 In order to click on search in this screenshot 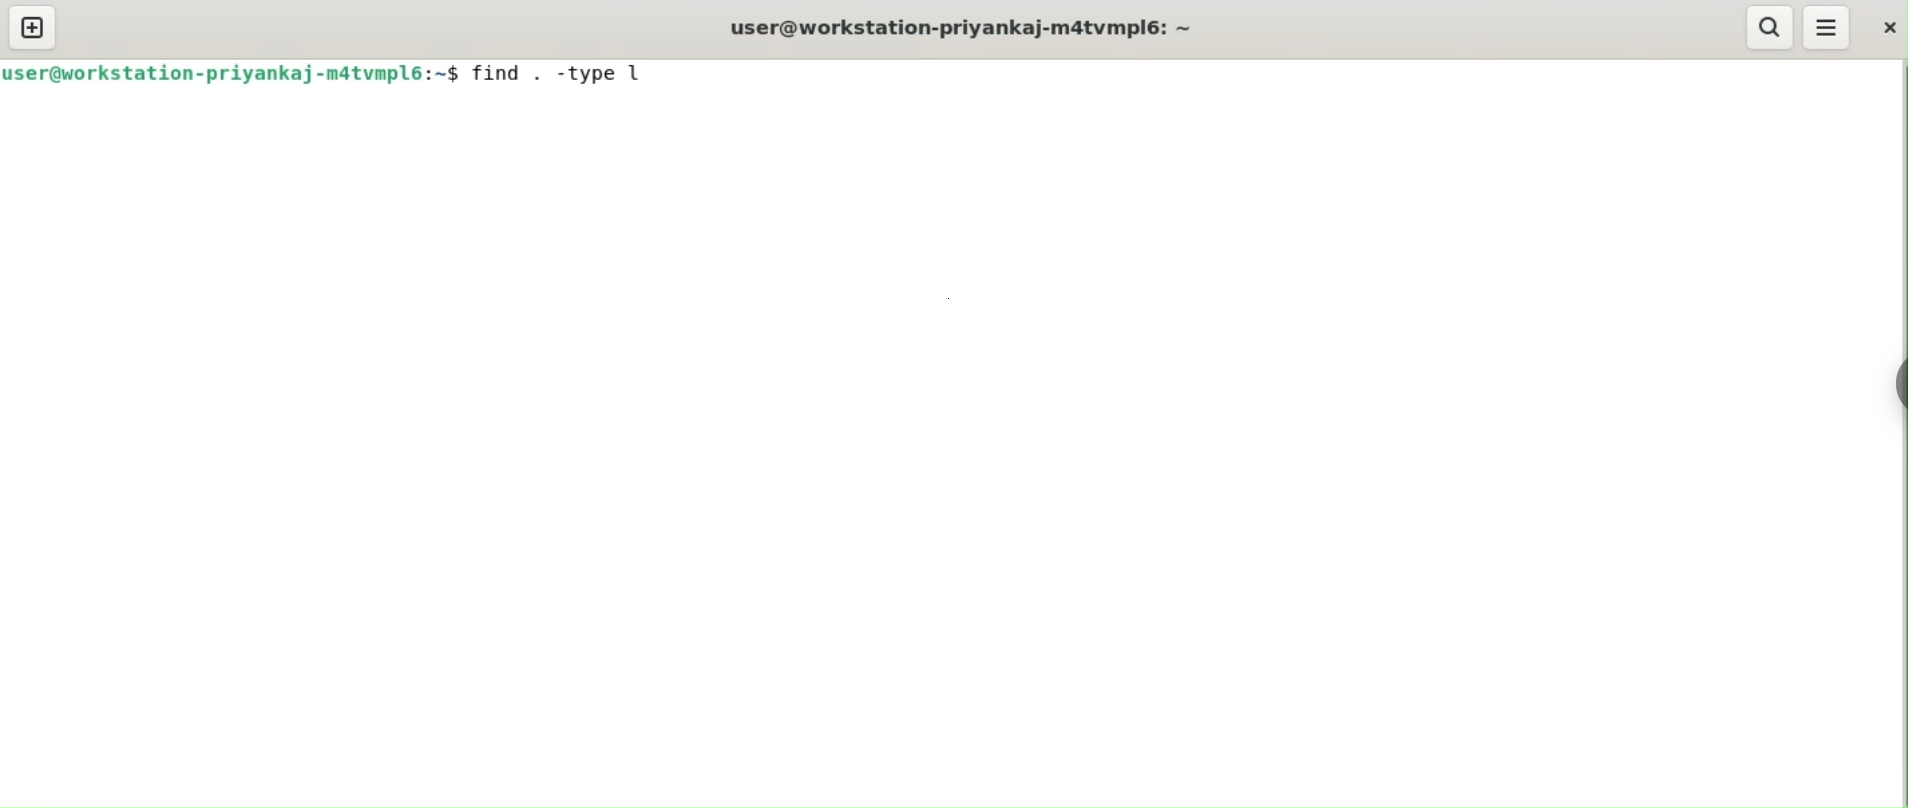, I will do `click(1768, 27)`.